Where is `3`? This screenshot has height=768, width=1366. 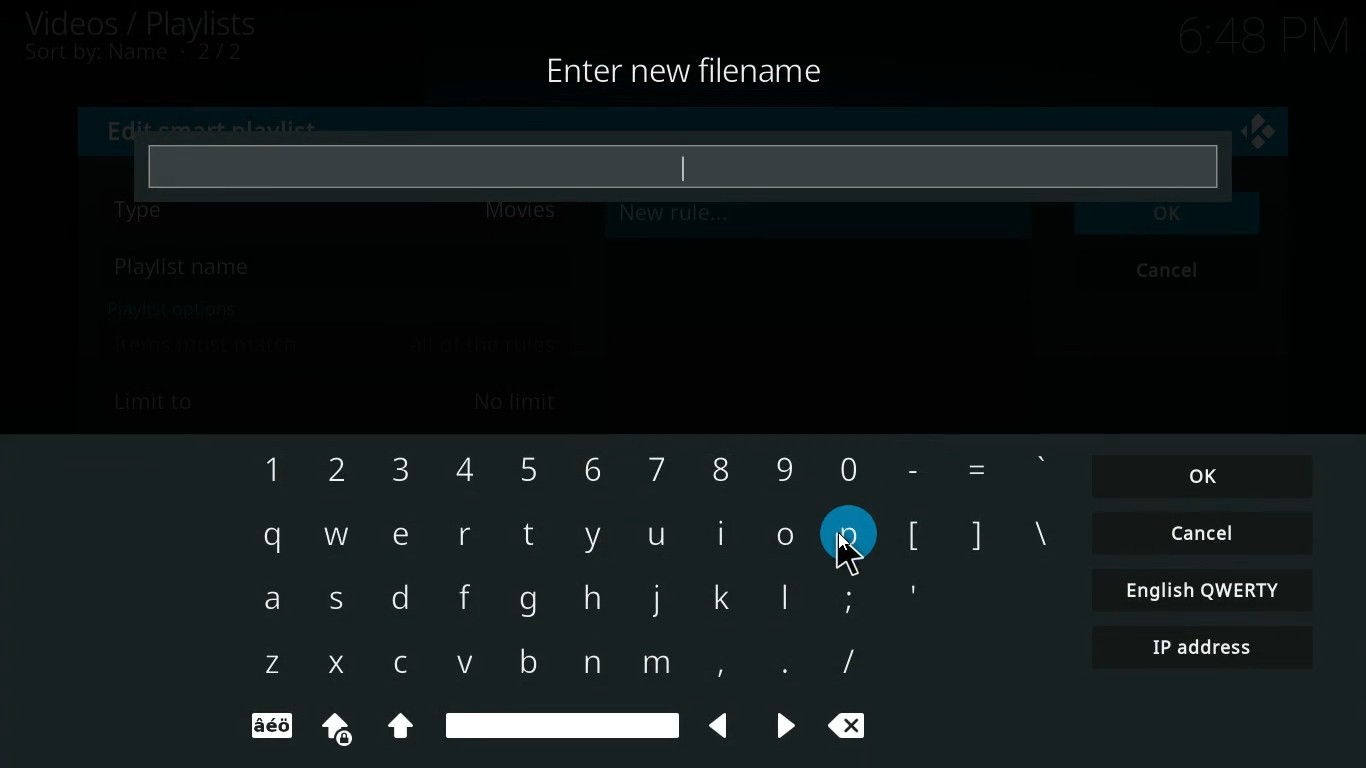
3 is located at coordinates (397, 472).